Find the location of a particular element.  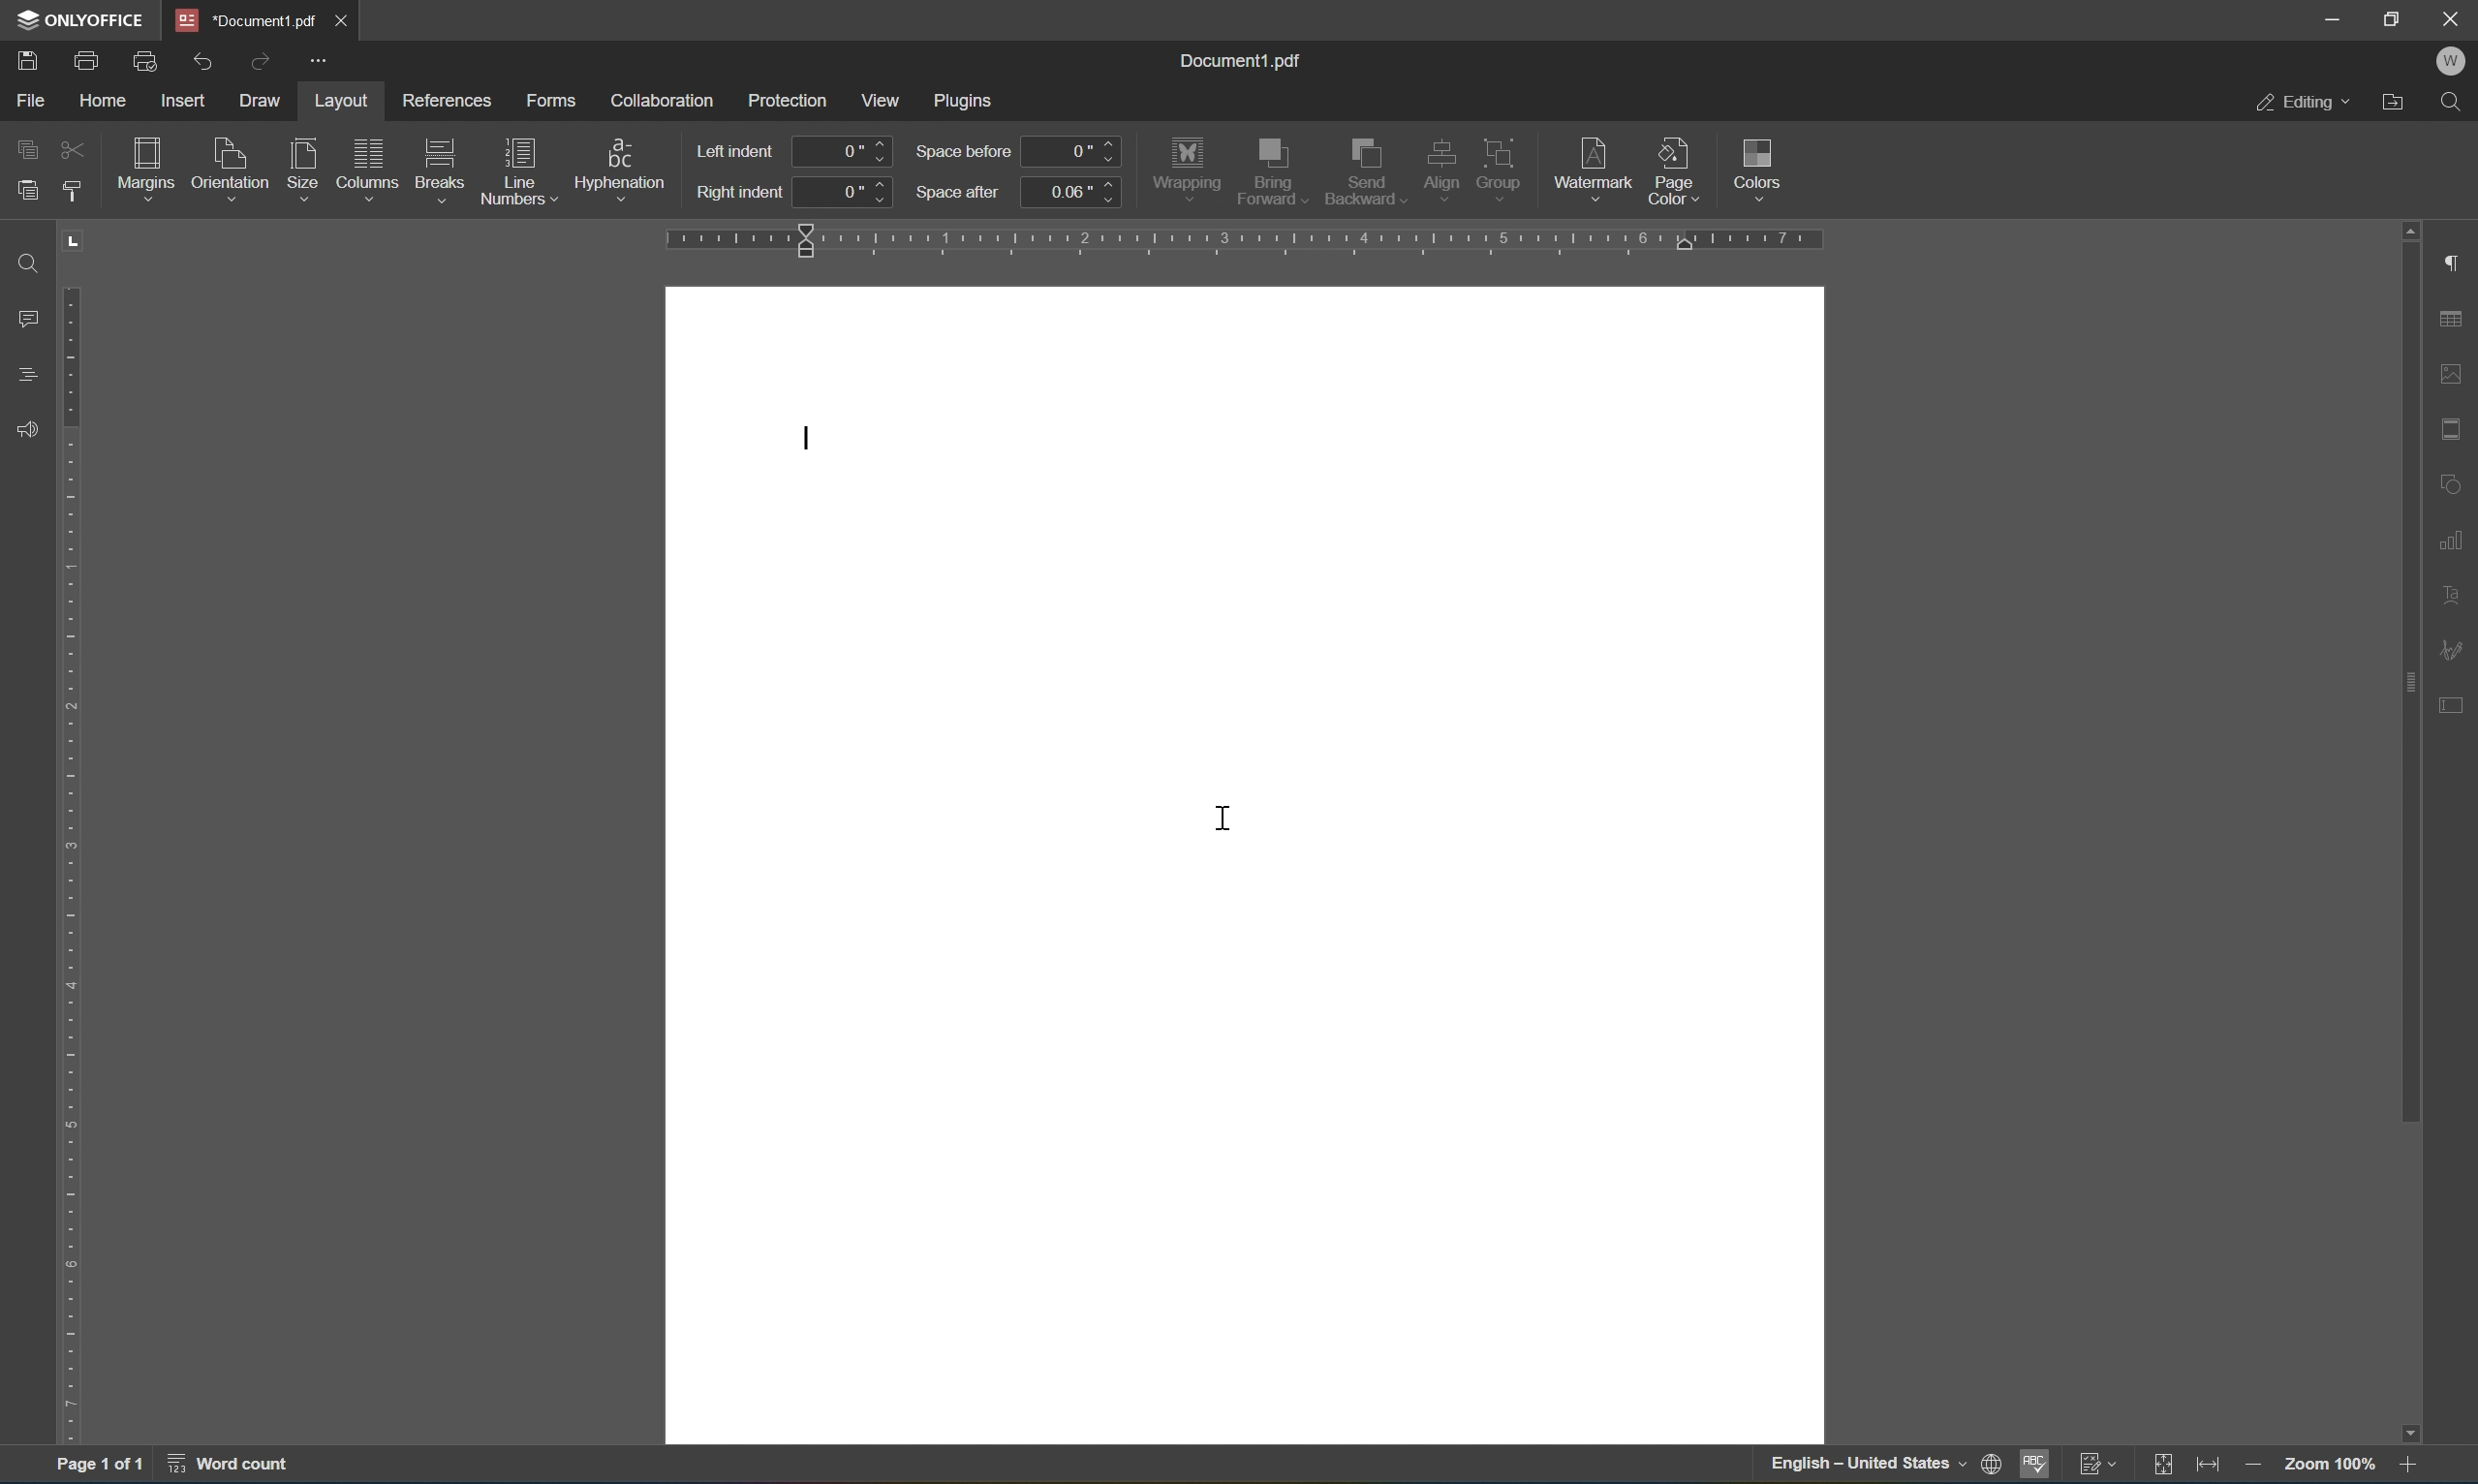

paragraph settings is located at coordinates (2456, 262).